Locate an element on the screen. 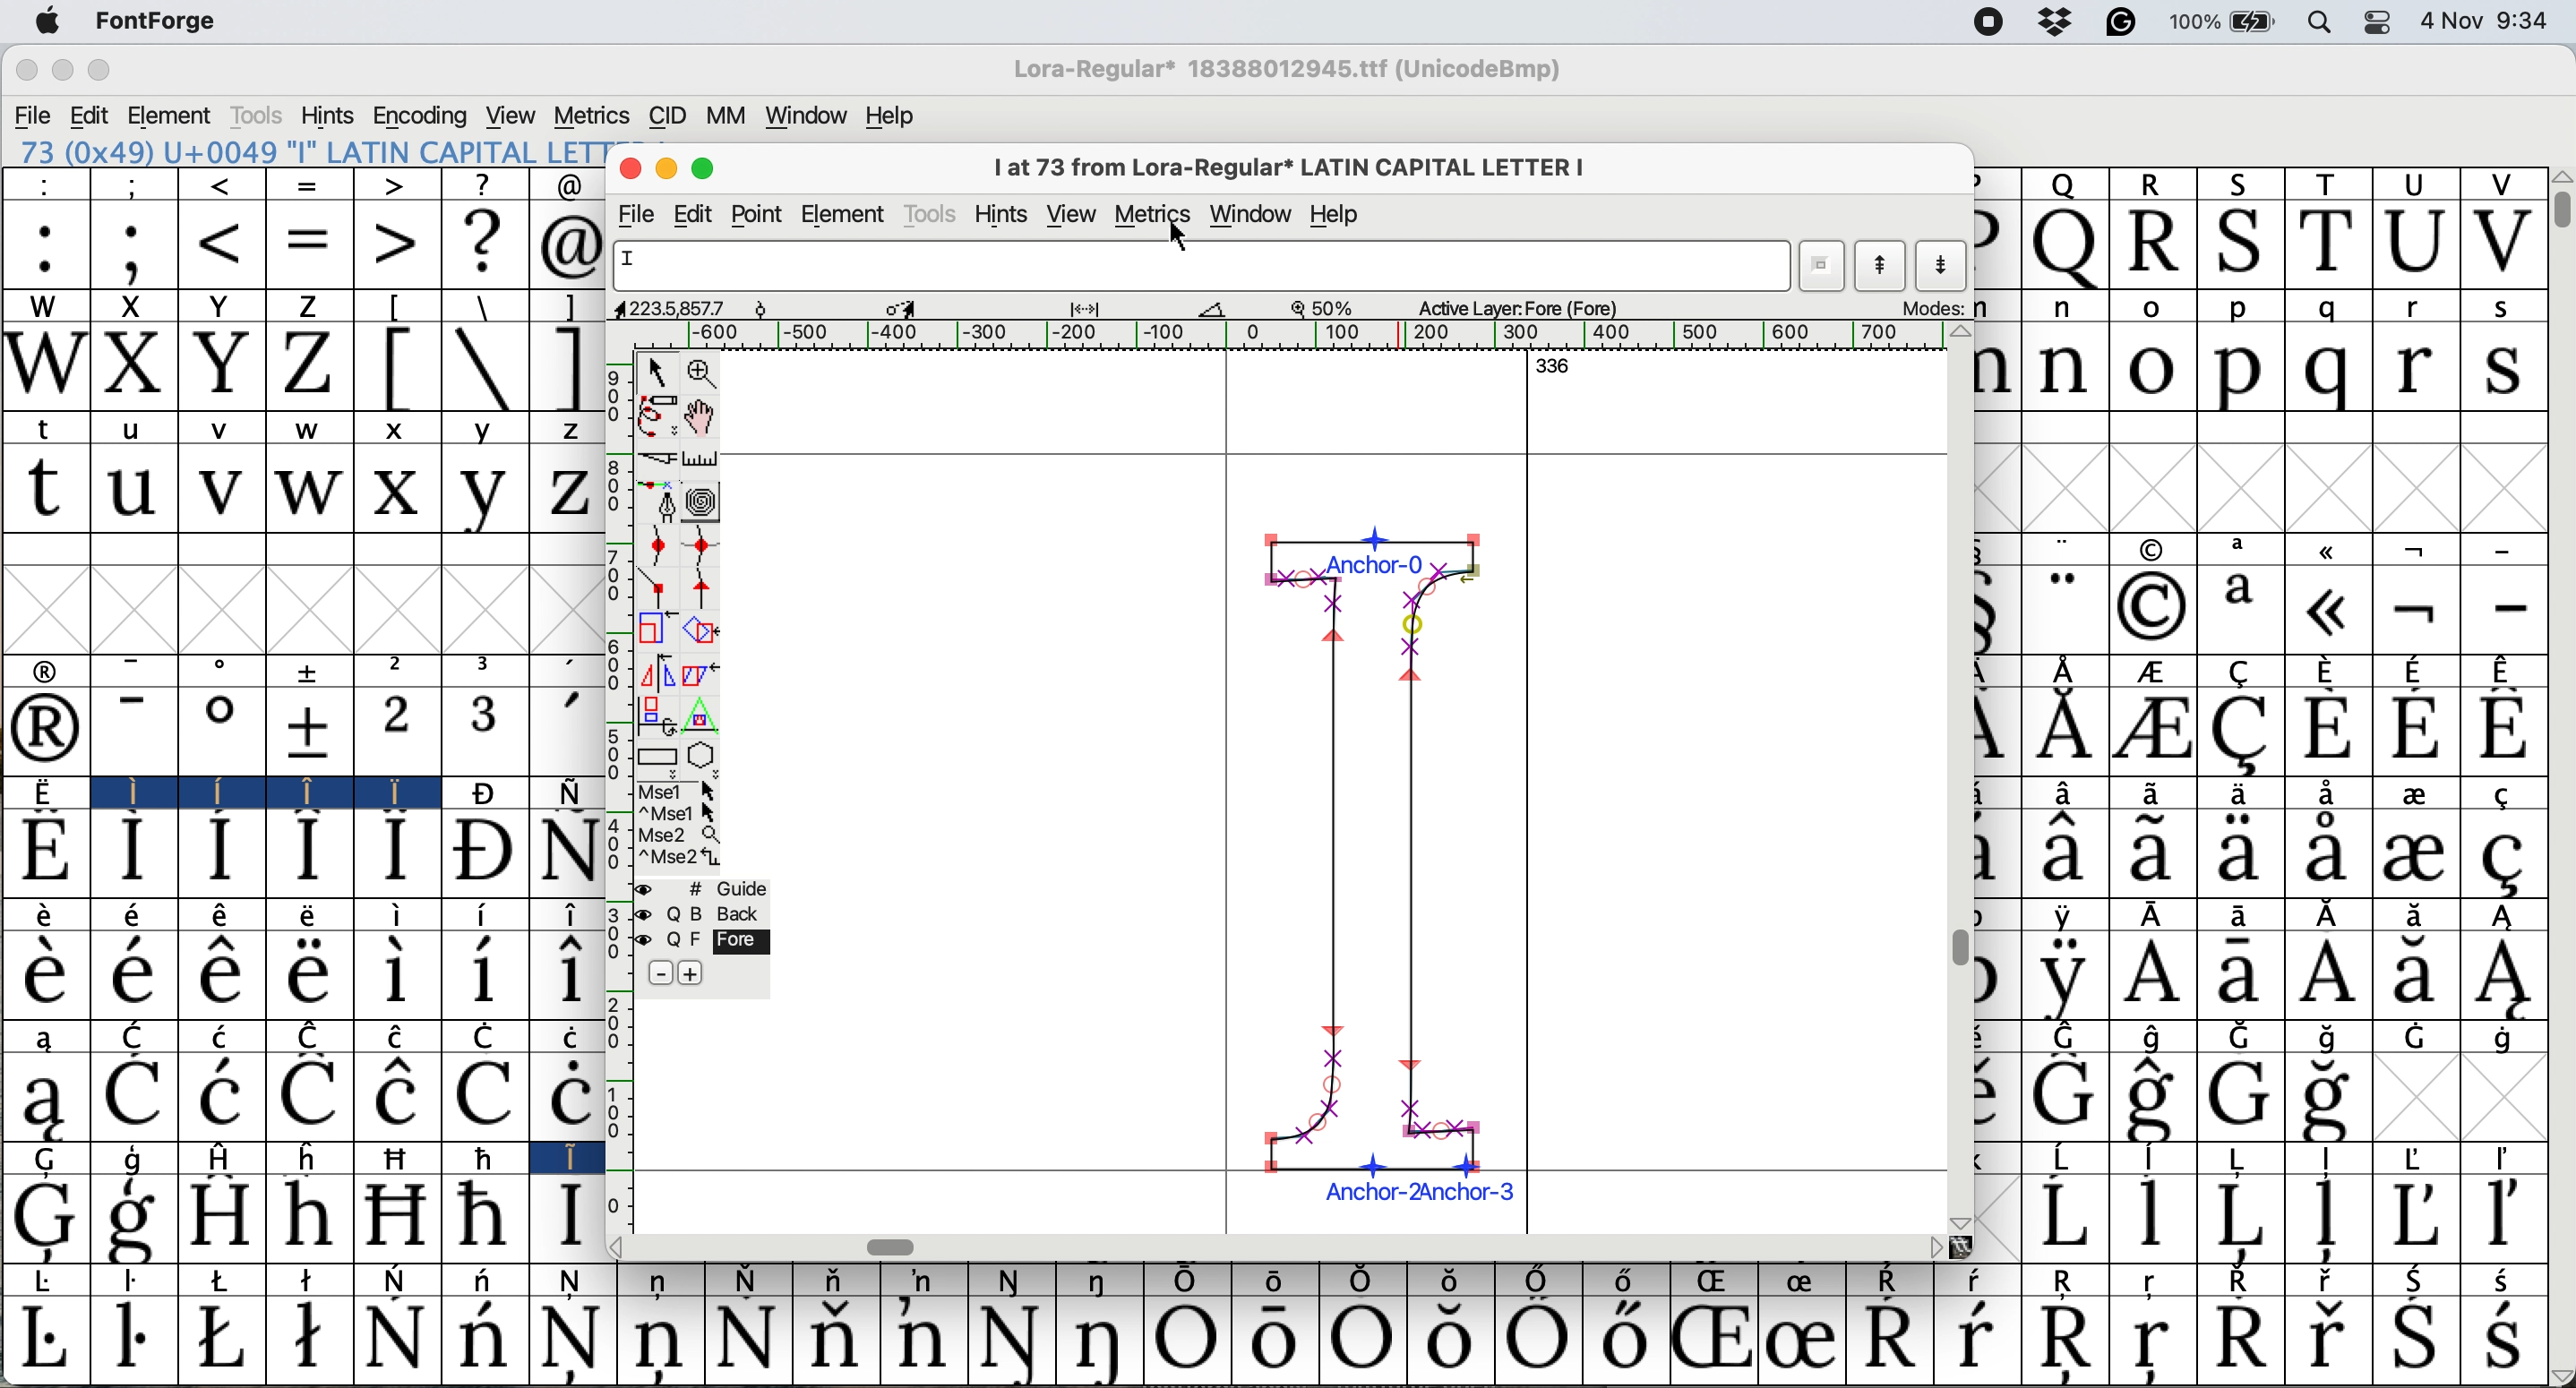  Symbol is located at coordinates (833, 1281).